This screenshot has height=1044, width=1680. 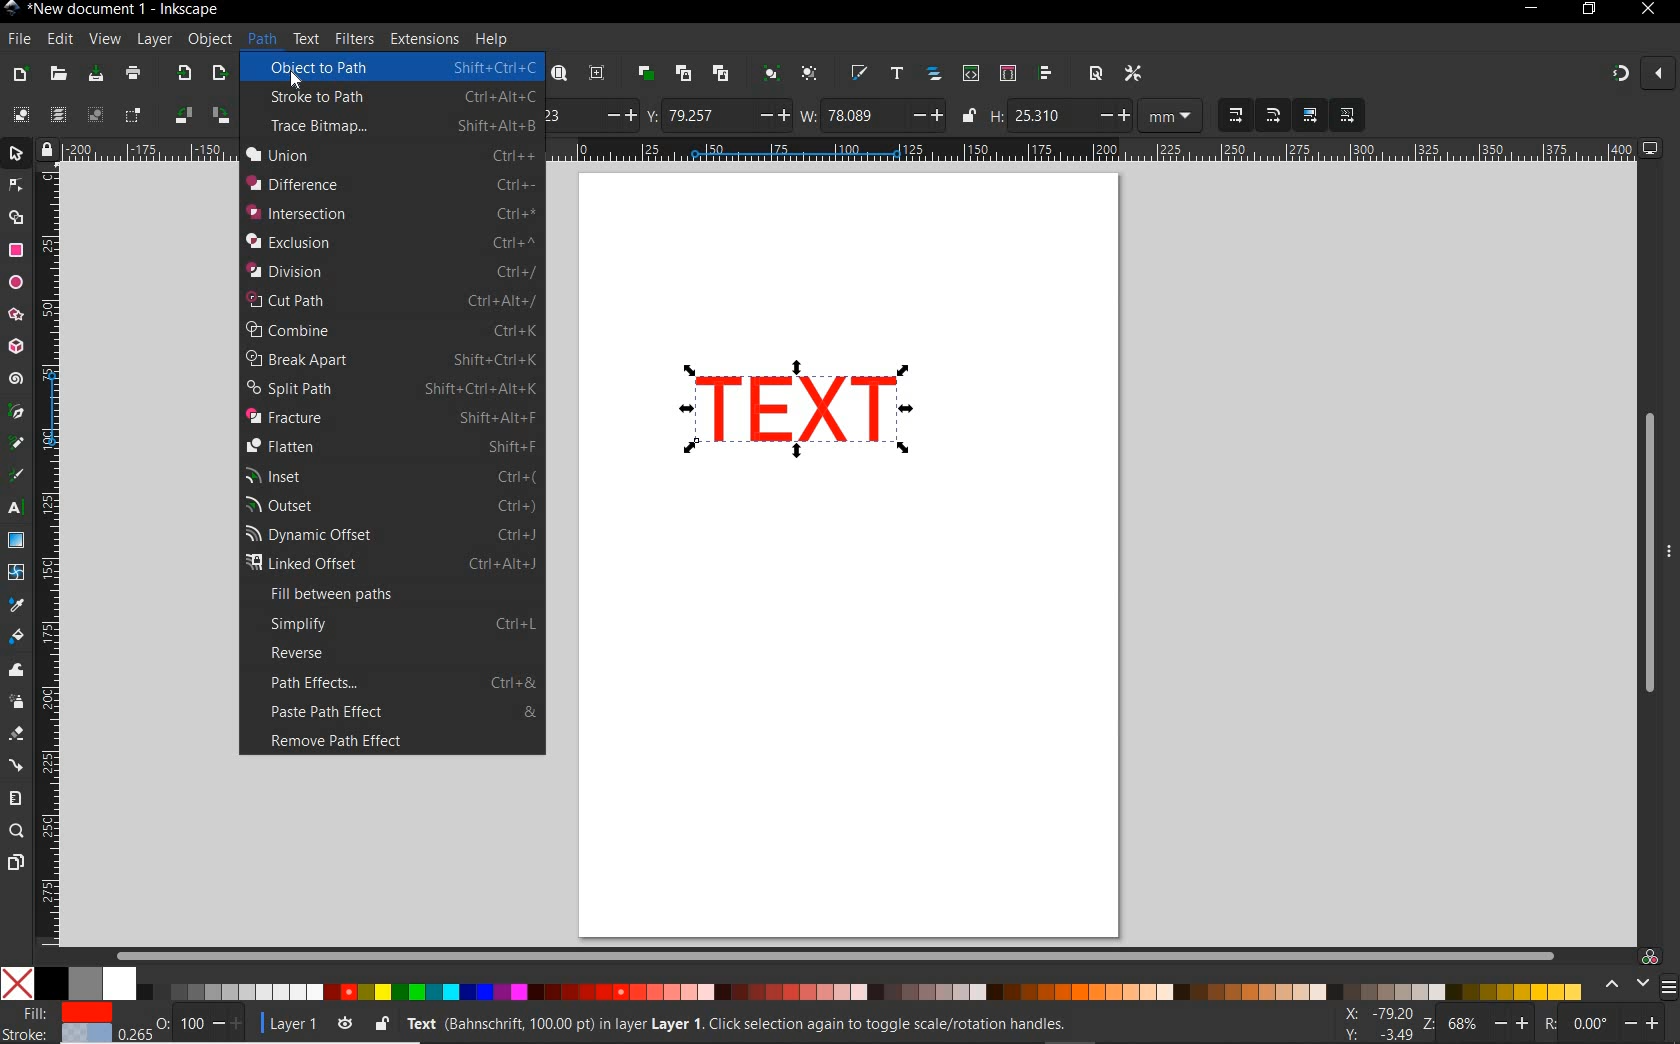 I want to click on PAINT, so click(x=133, y=76).